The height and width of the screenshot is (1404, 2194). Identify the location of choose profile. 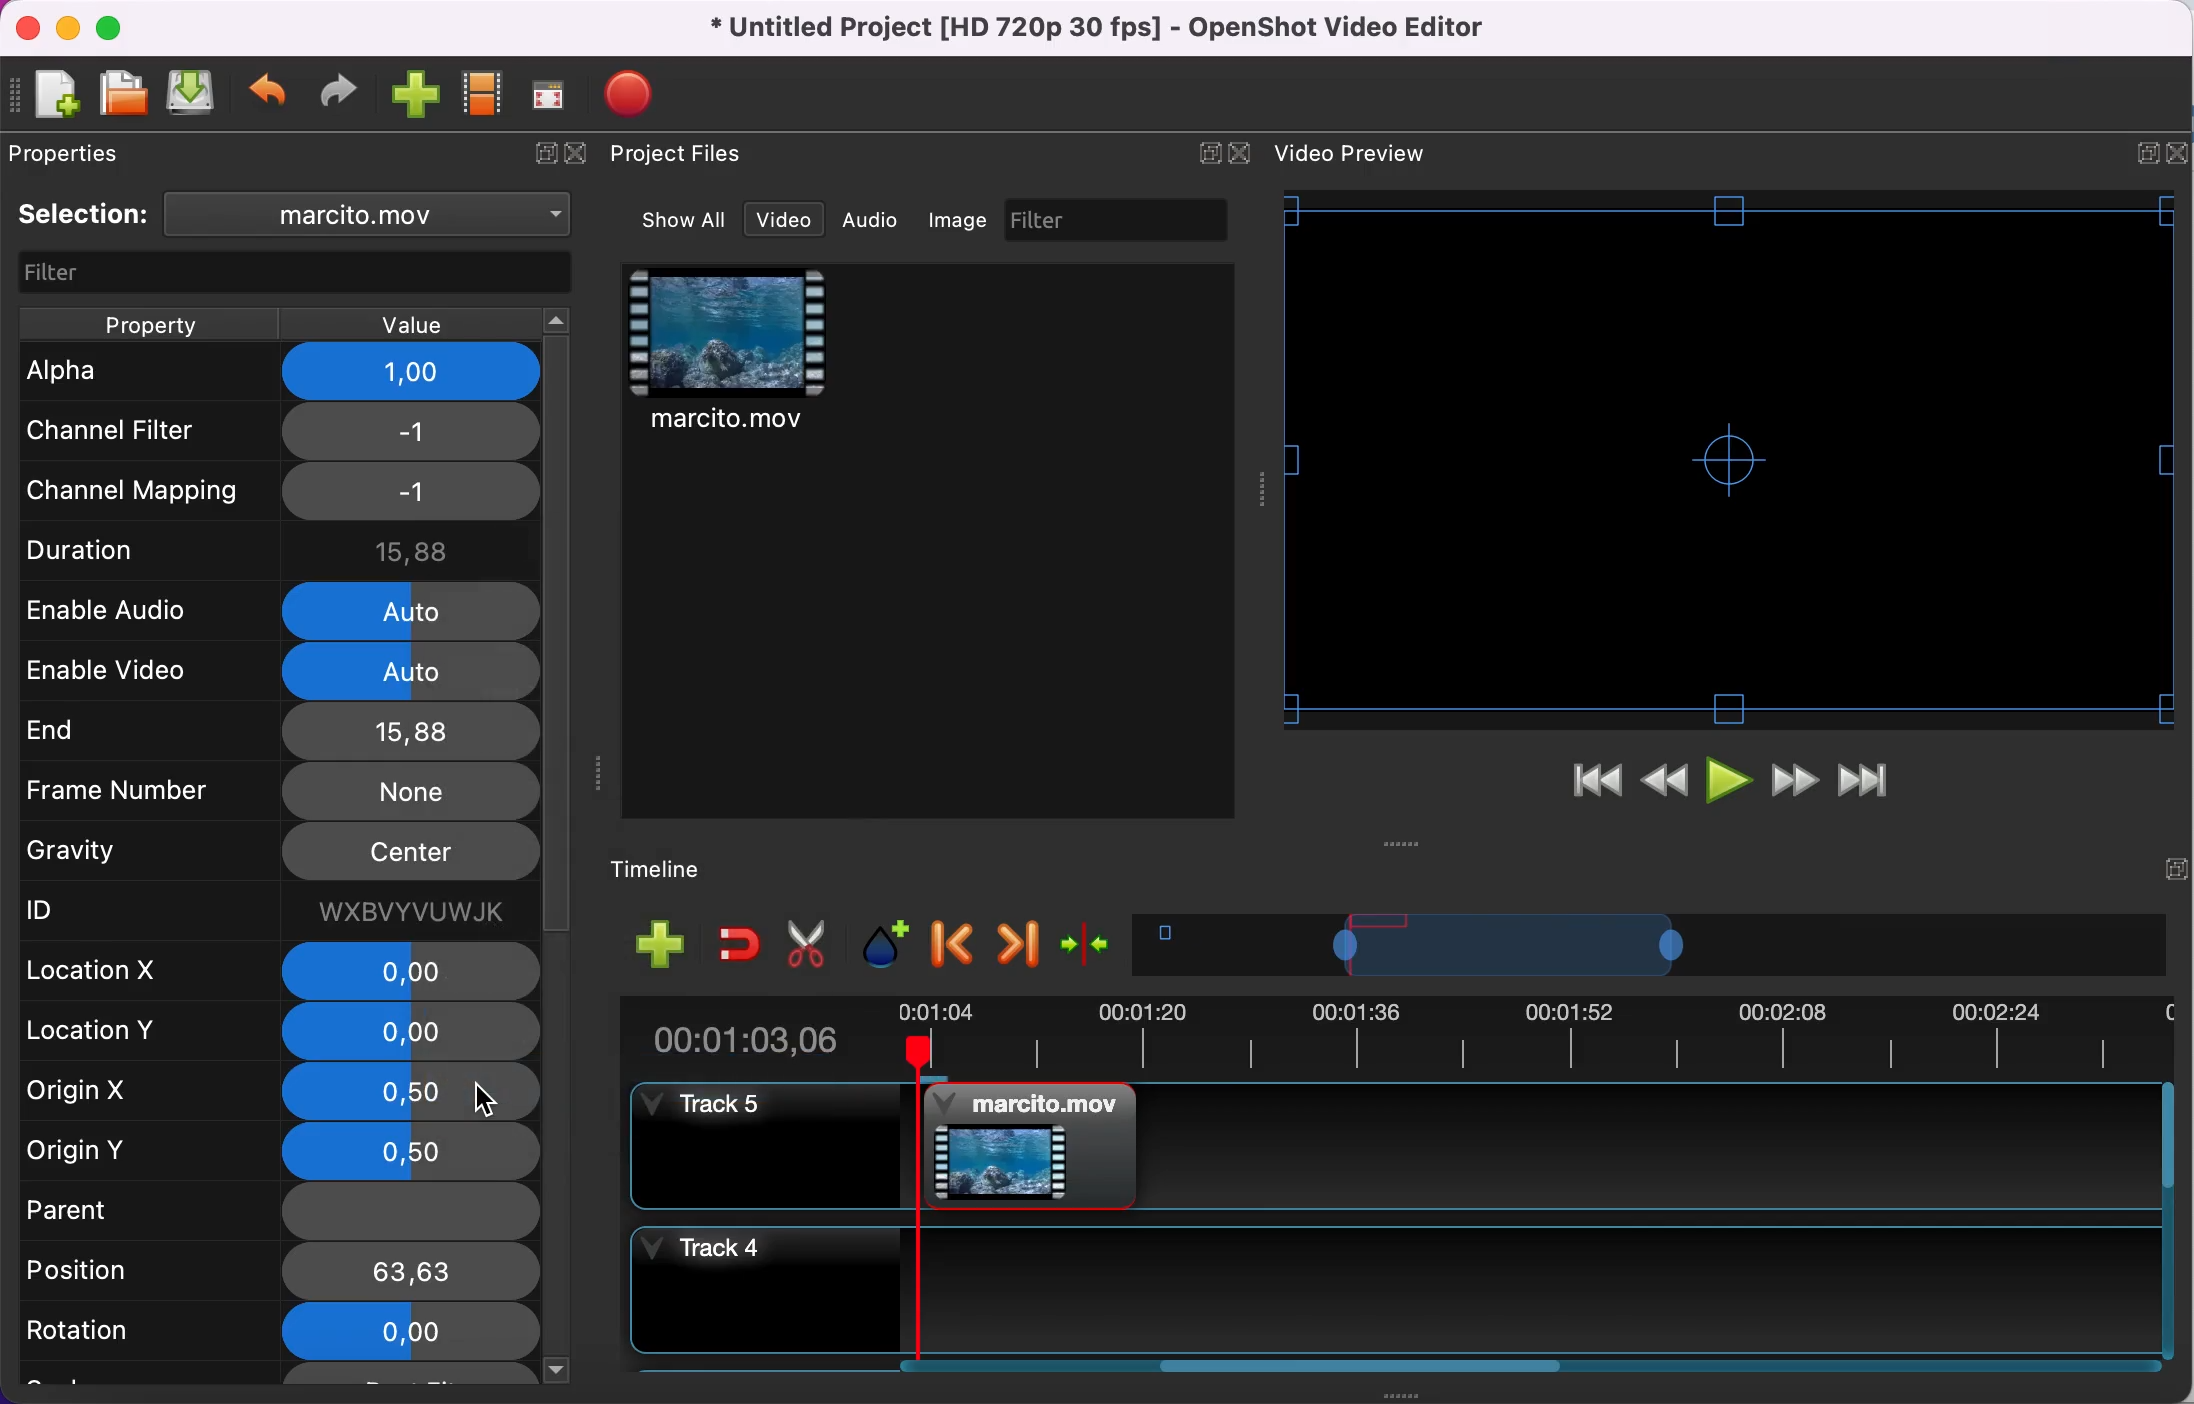
(484, 94).